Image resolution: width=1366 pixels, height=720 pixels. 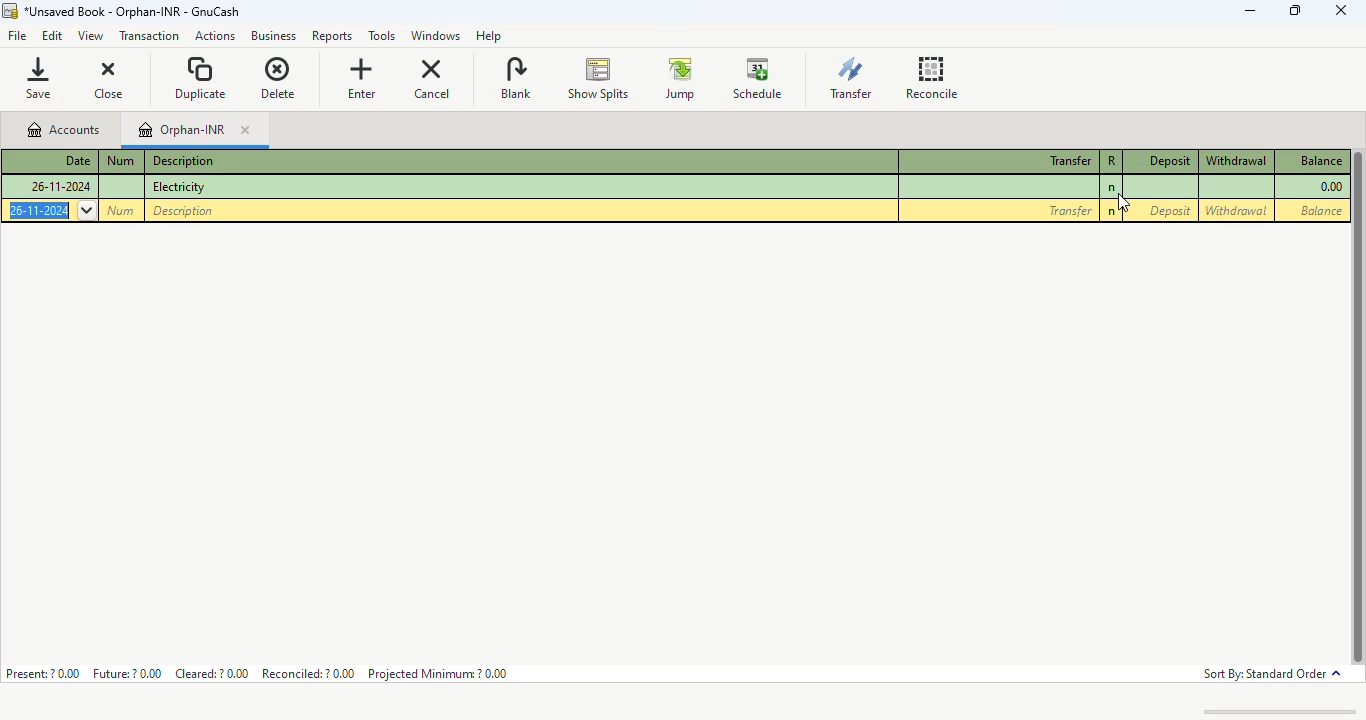 I want to click on enter, so click(x=361, y=78).